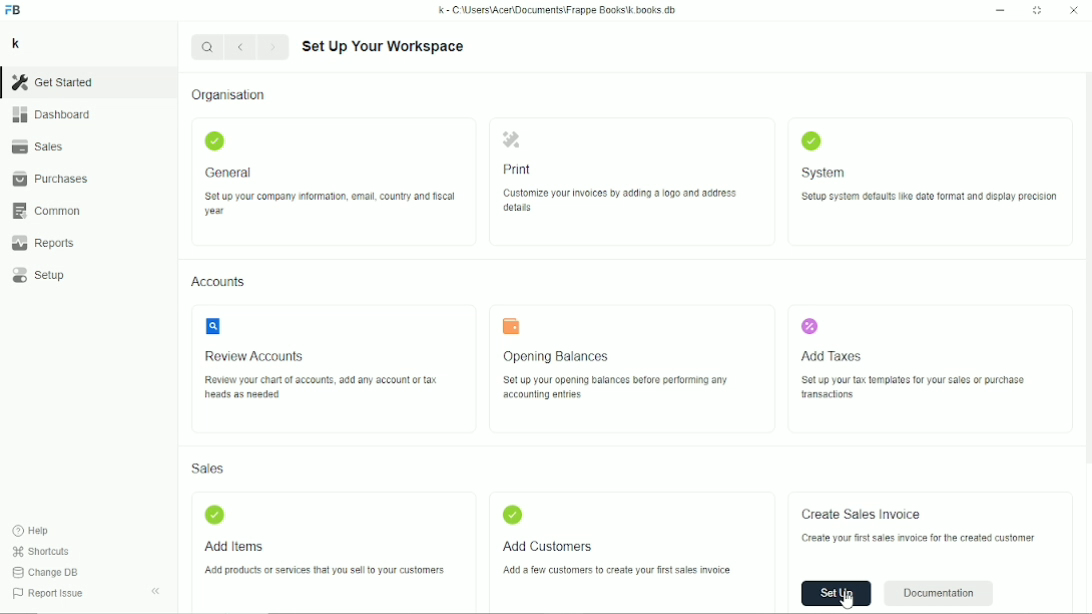 The image size is (1092, 614). Describe the element at coordinates (44, 243) in the screenshot. I see `Reports` at that location.